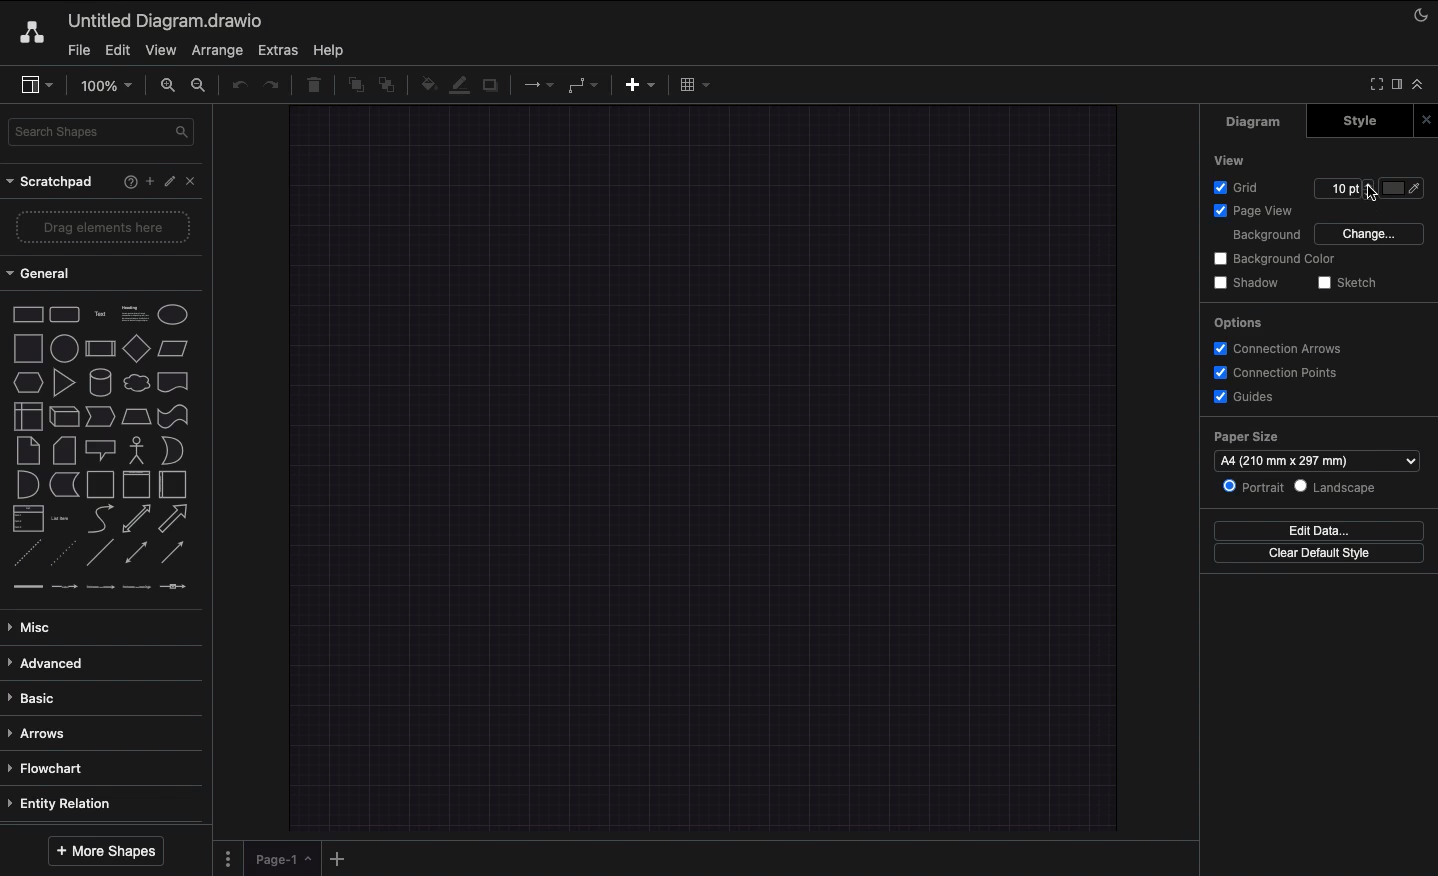  I want to click on Pages, so click(226, 858).